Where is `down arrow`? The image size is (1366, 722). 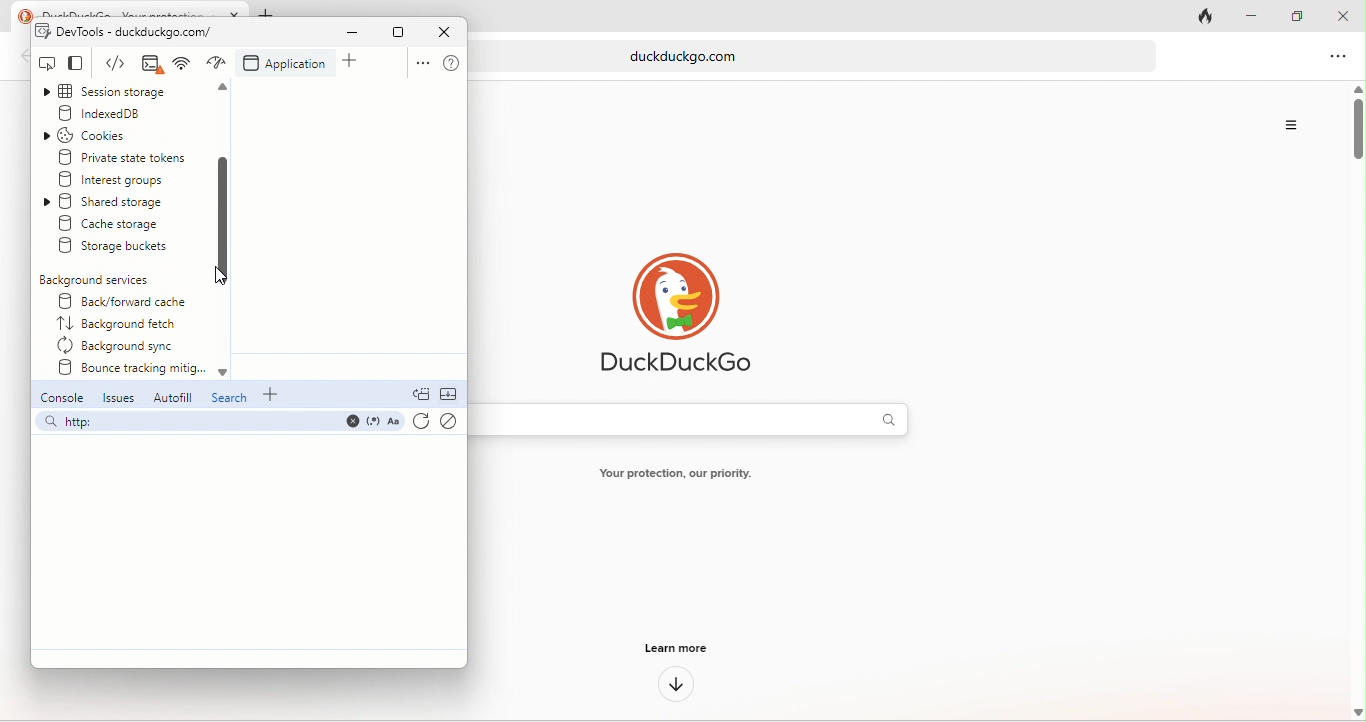 down arrow is located at coordinates (671, 687).